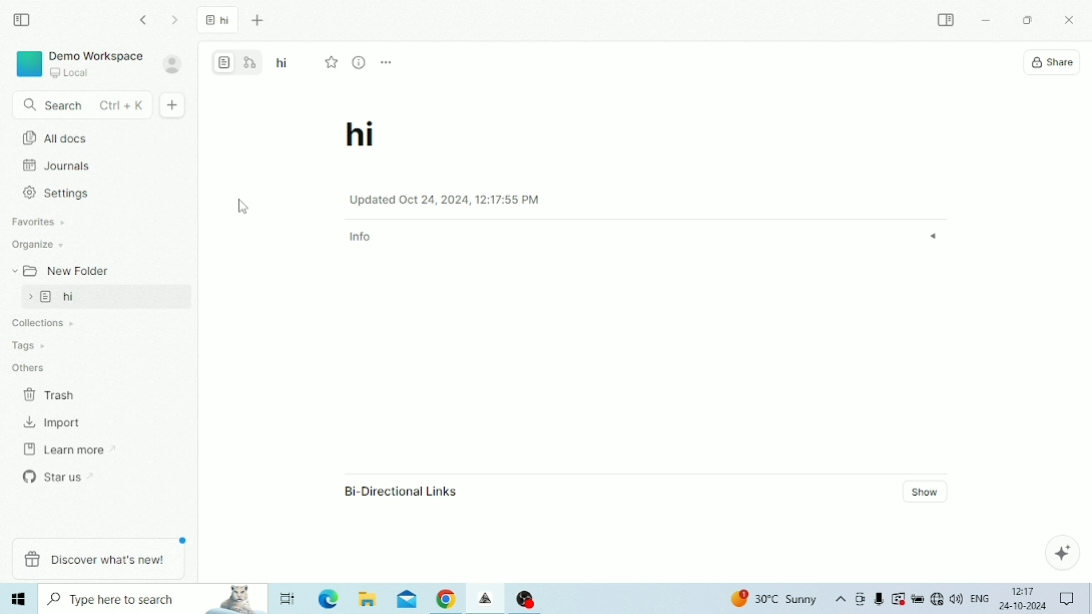 This screenshot has width=1092, height=614. Describe the element at coordinates (387, 63) in the screenshot. I see `More` at that location.